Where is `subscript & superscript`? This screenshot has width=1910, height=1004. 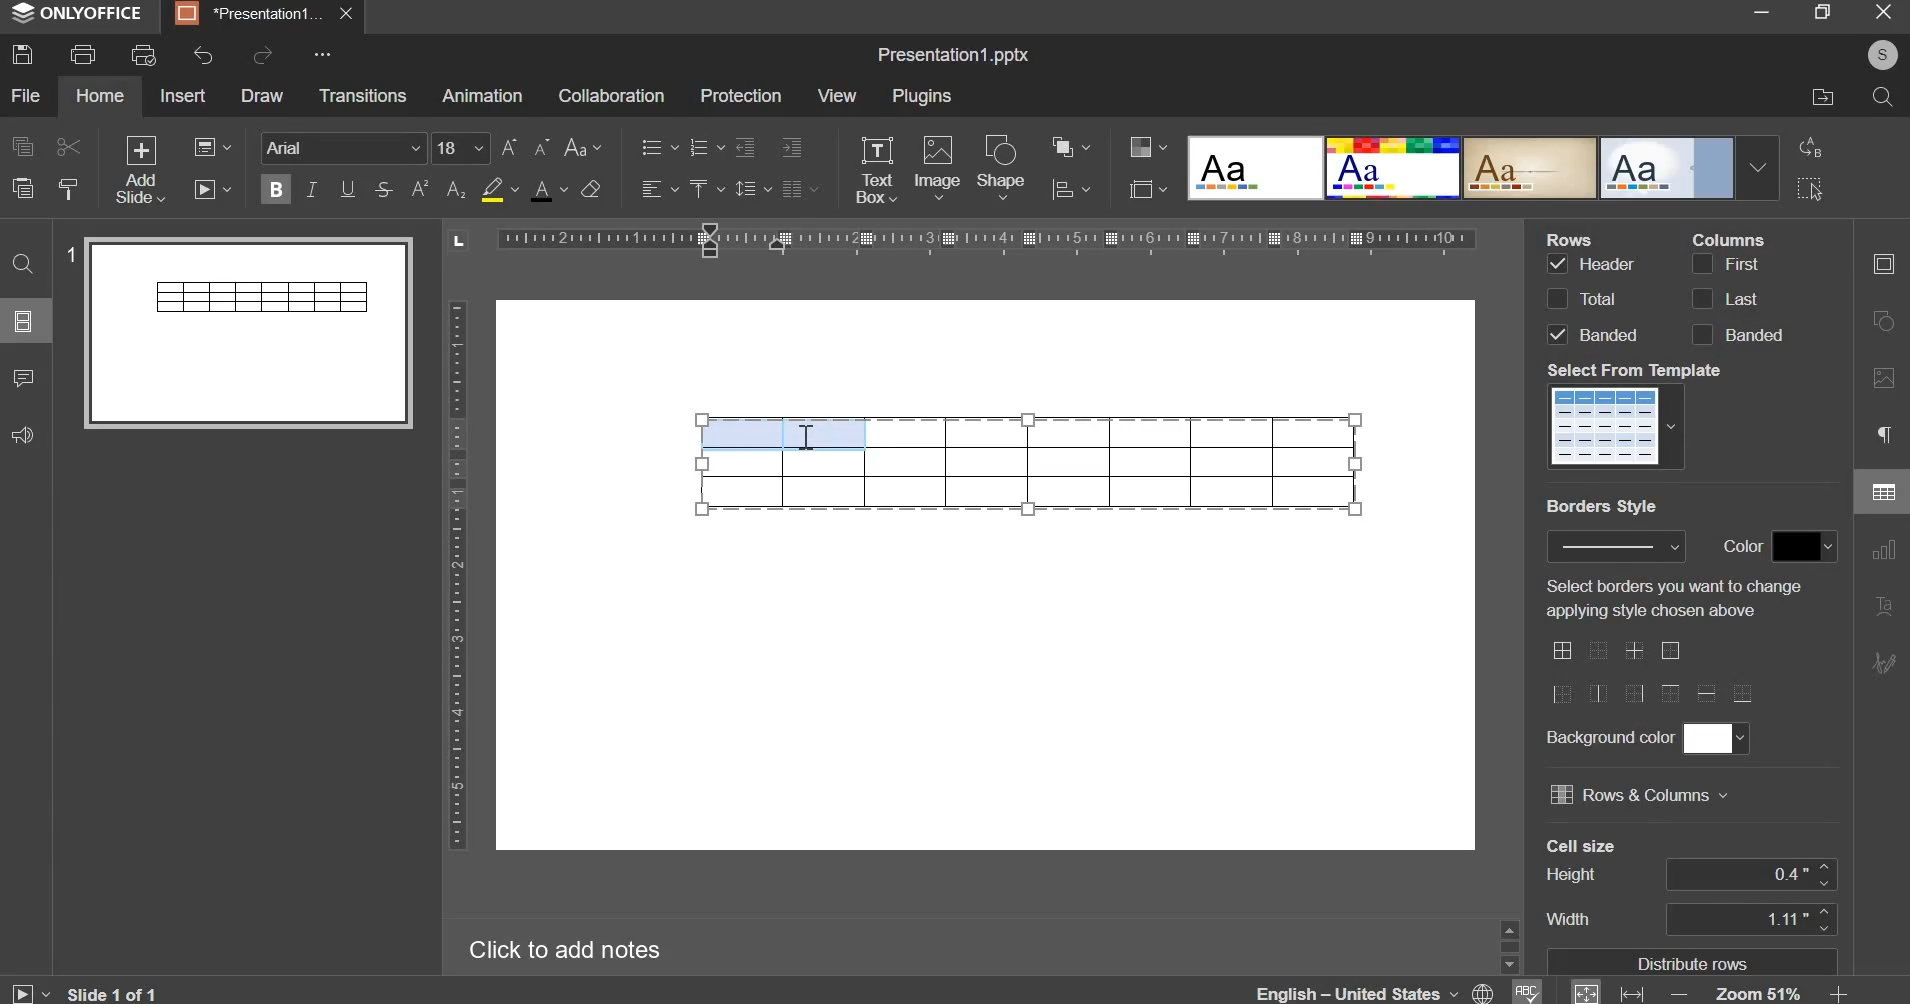 subscript & superscript is located at coordinates (438, 188).